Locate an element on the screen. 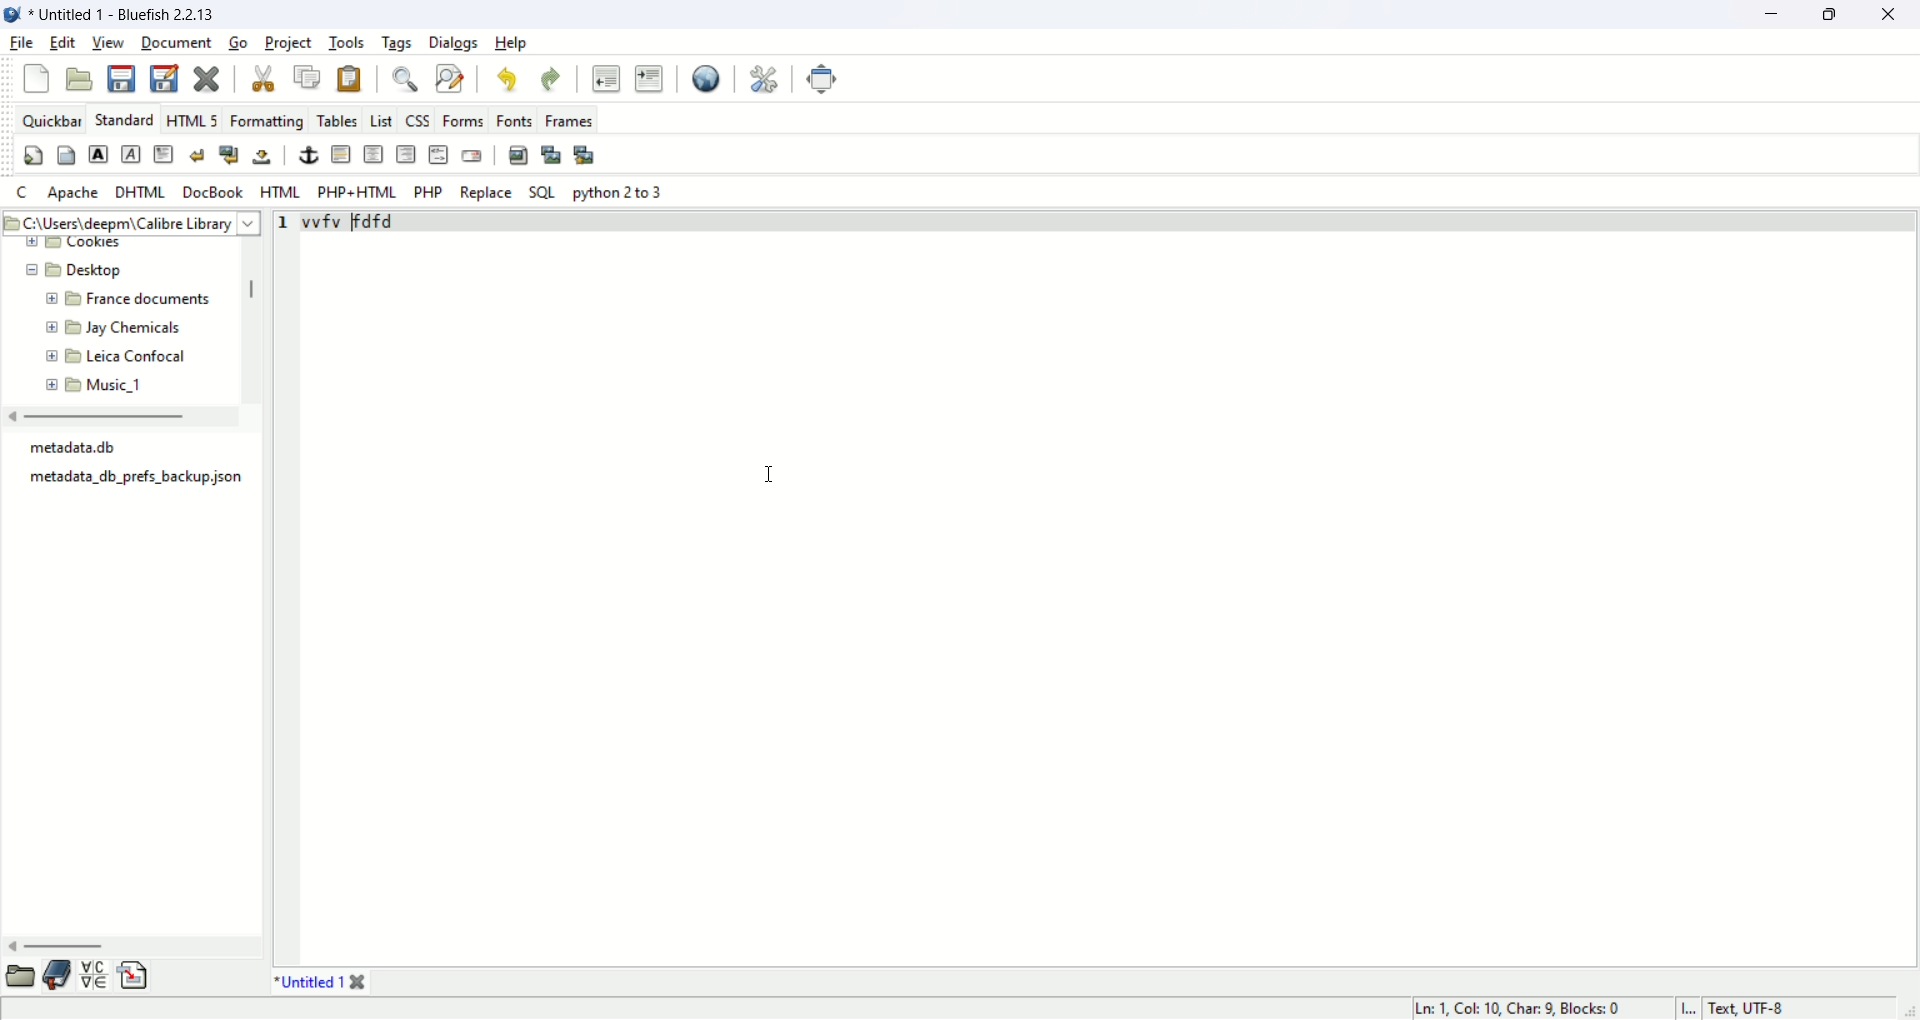  body is located at coordinates (165, 155).